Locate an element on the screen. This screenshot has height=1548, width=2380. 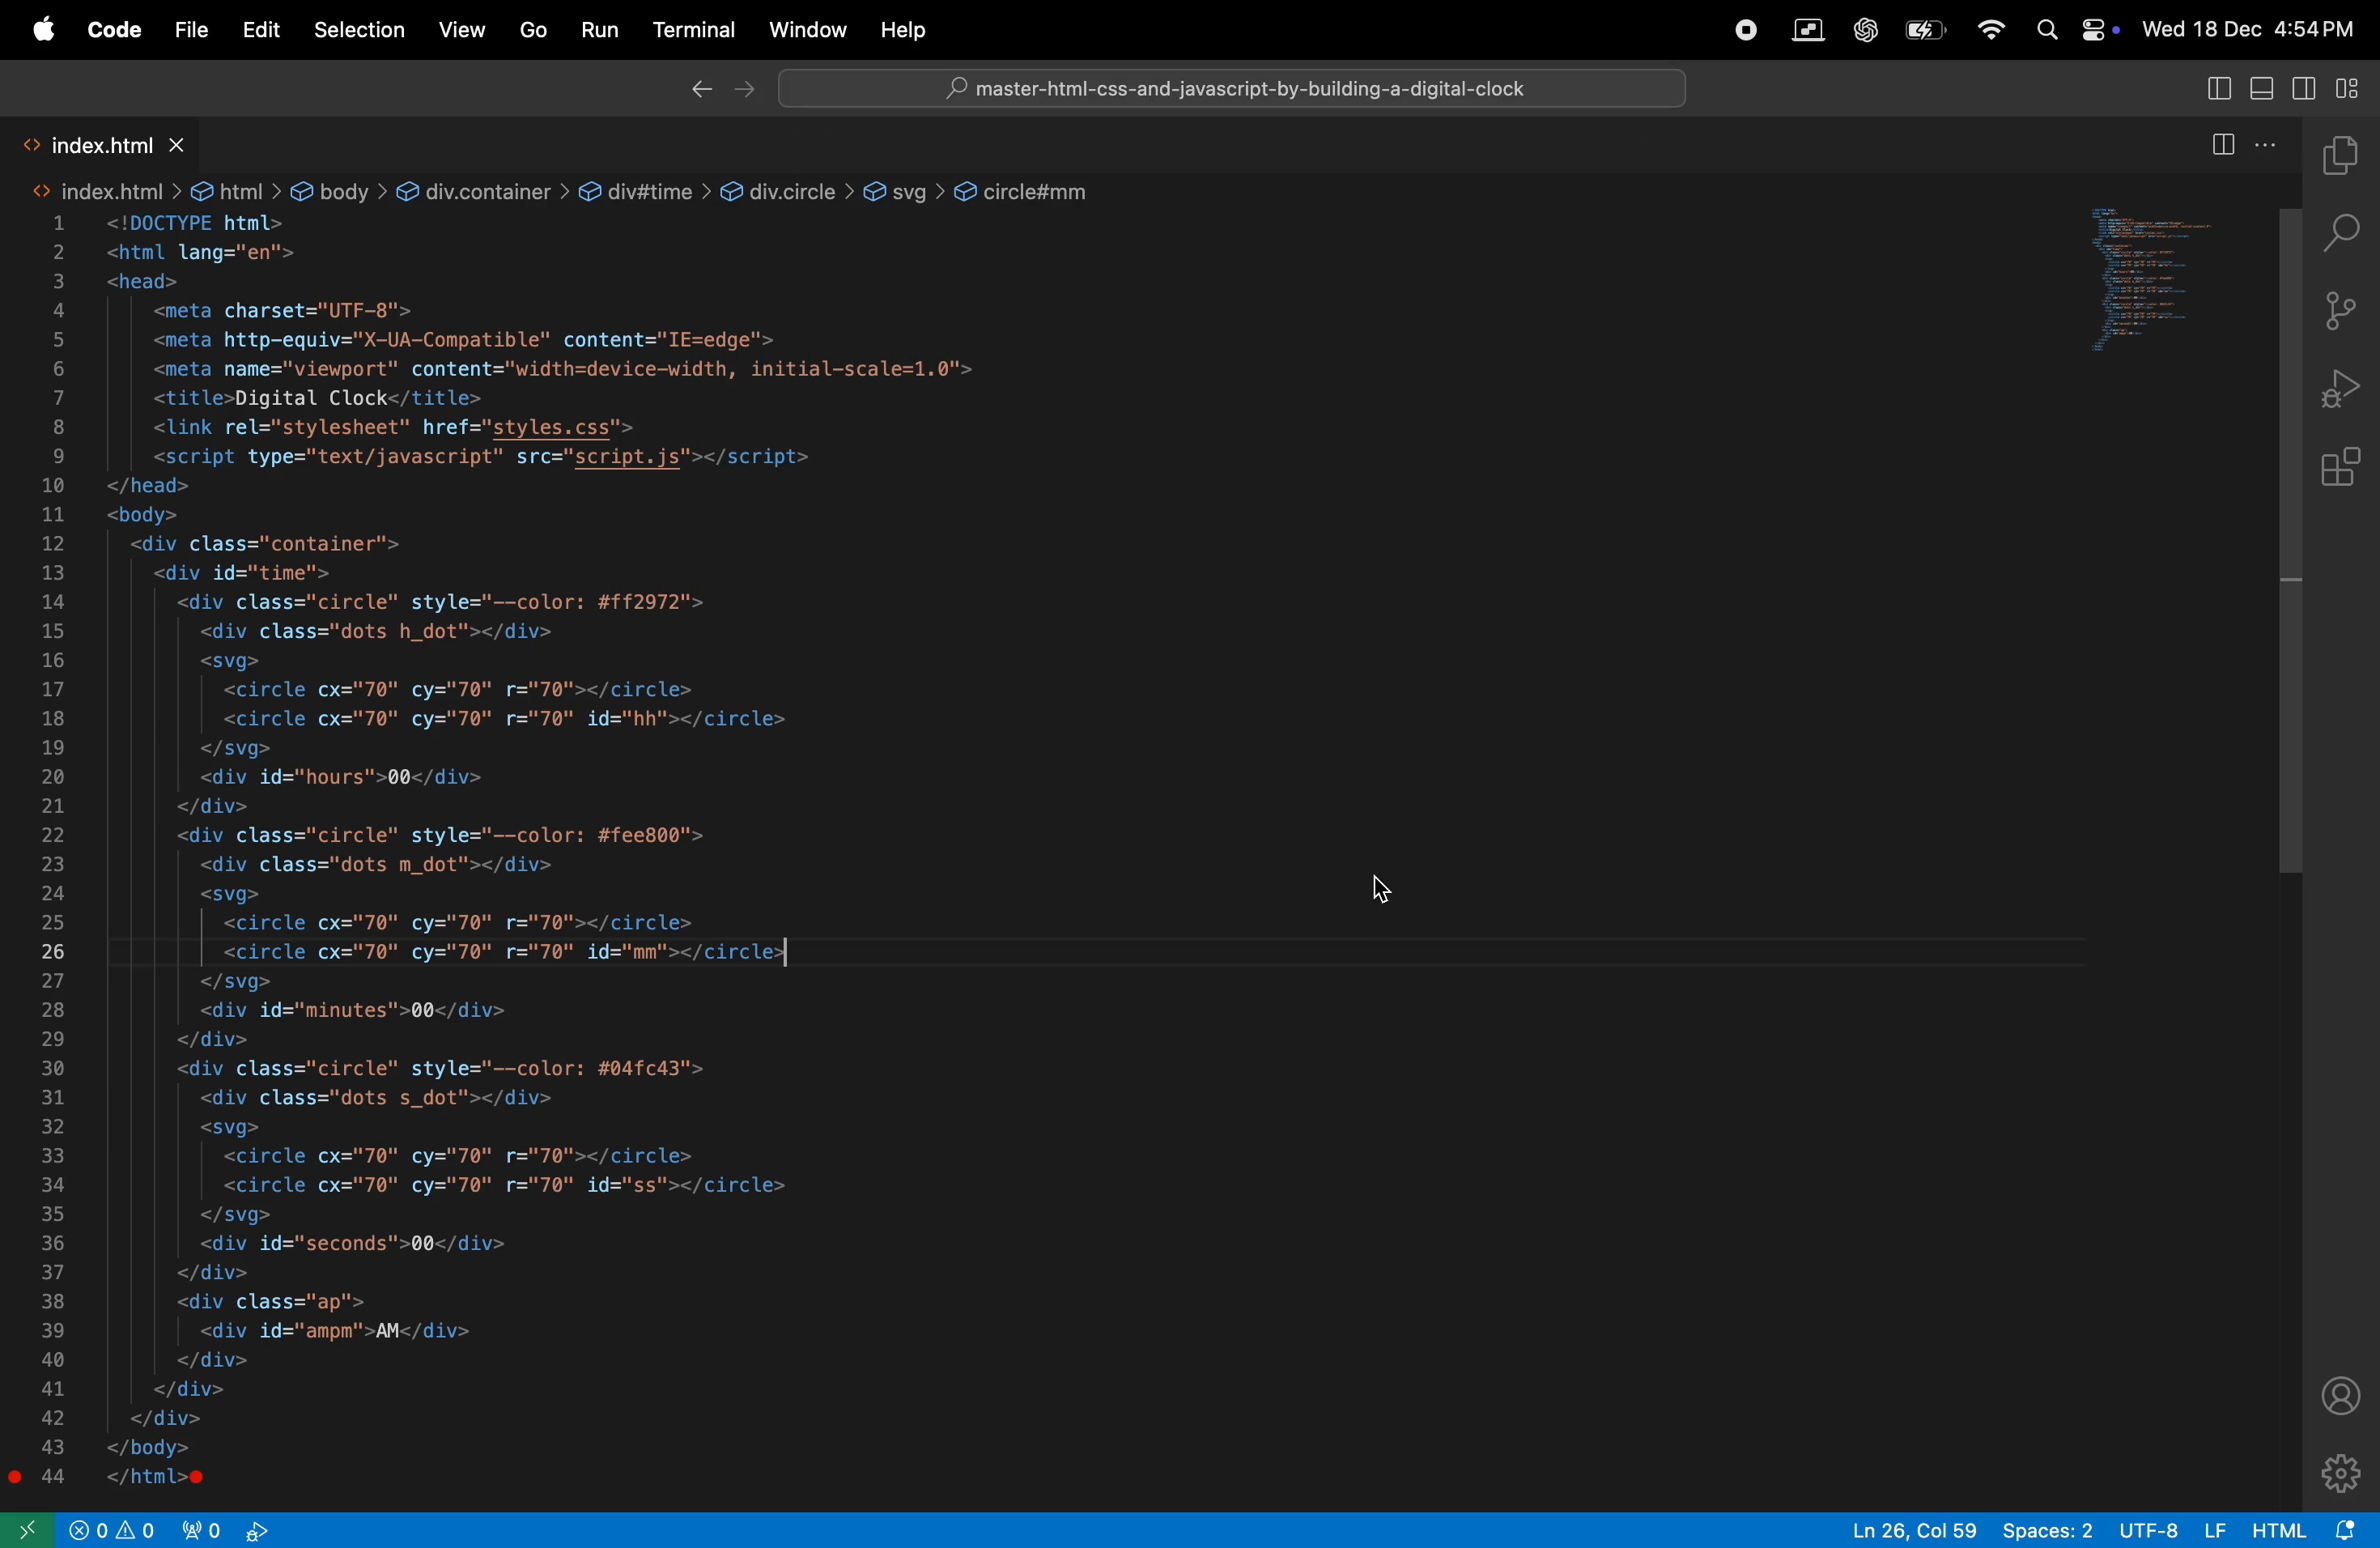
customize layout is located at coordinates (2349, 88).